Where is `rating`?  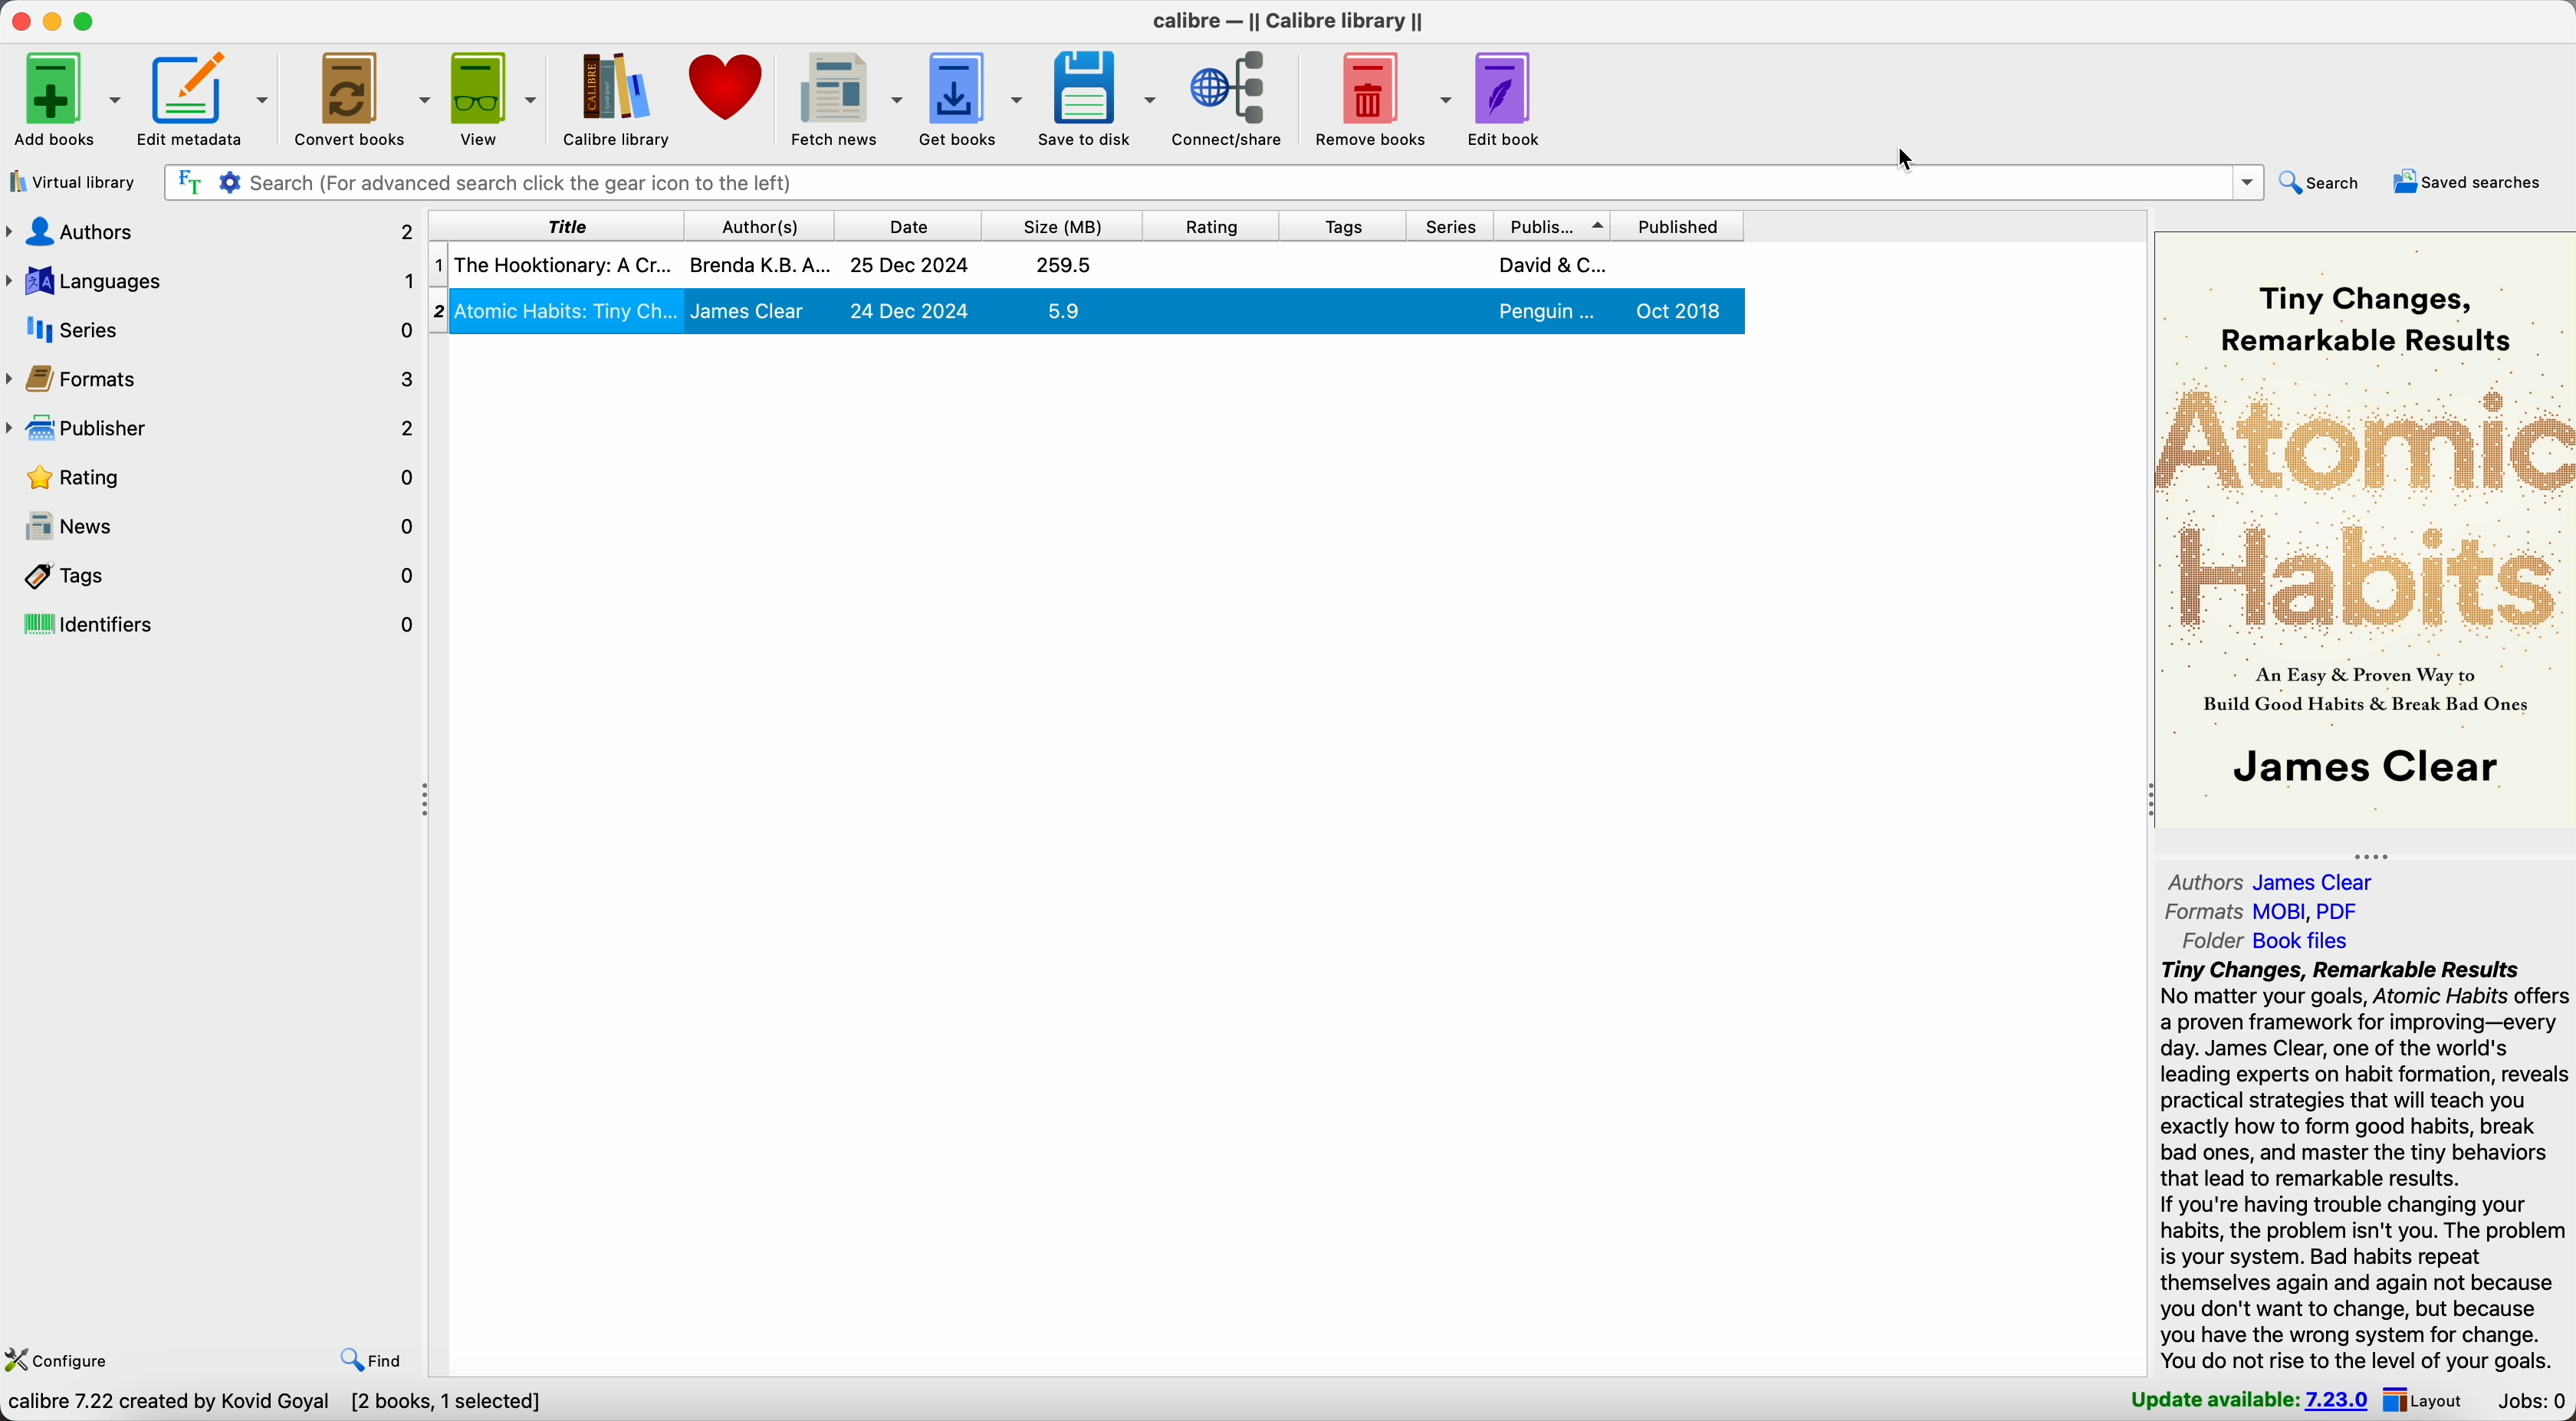 rating is located at coordinates (213, 476).